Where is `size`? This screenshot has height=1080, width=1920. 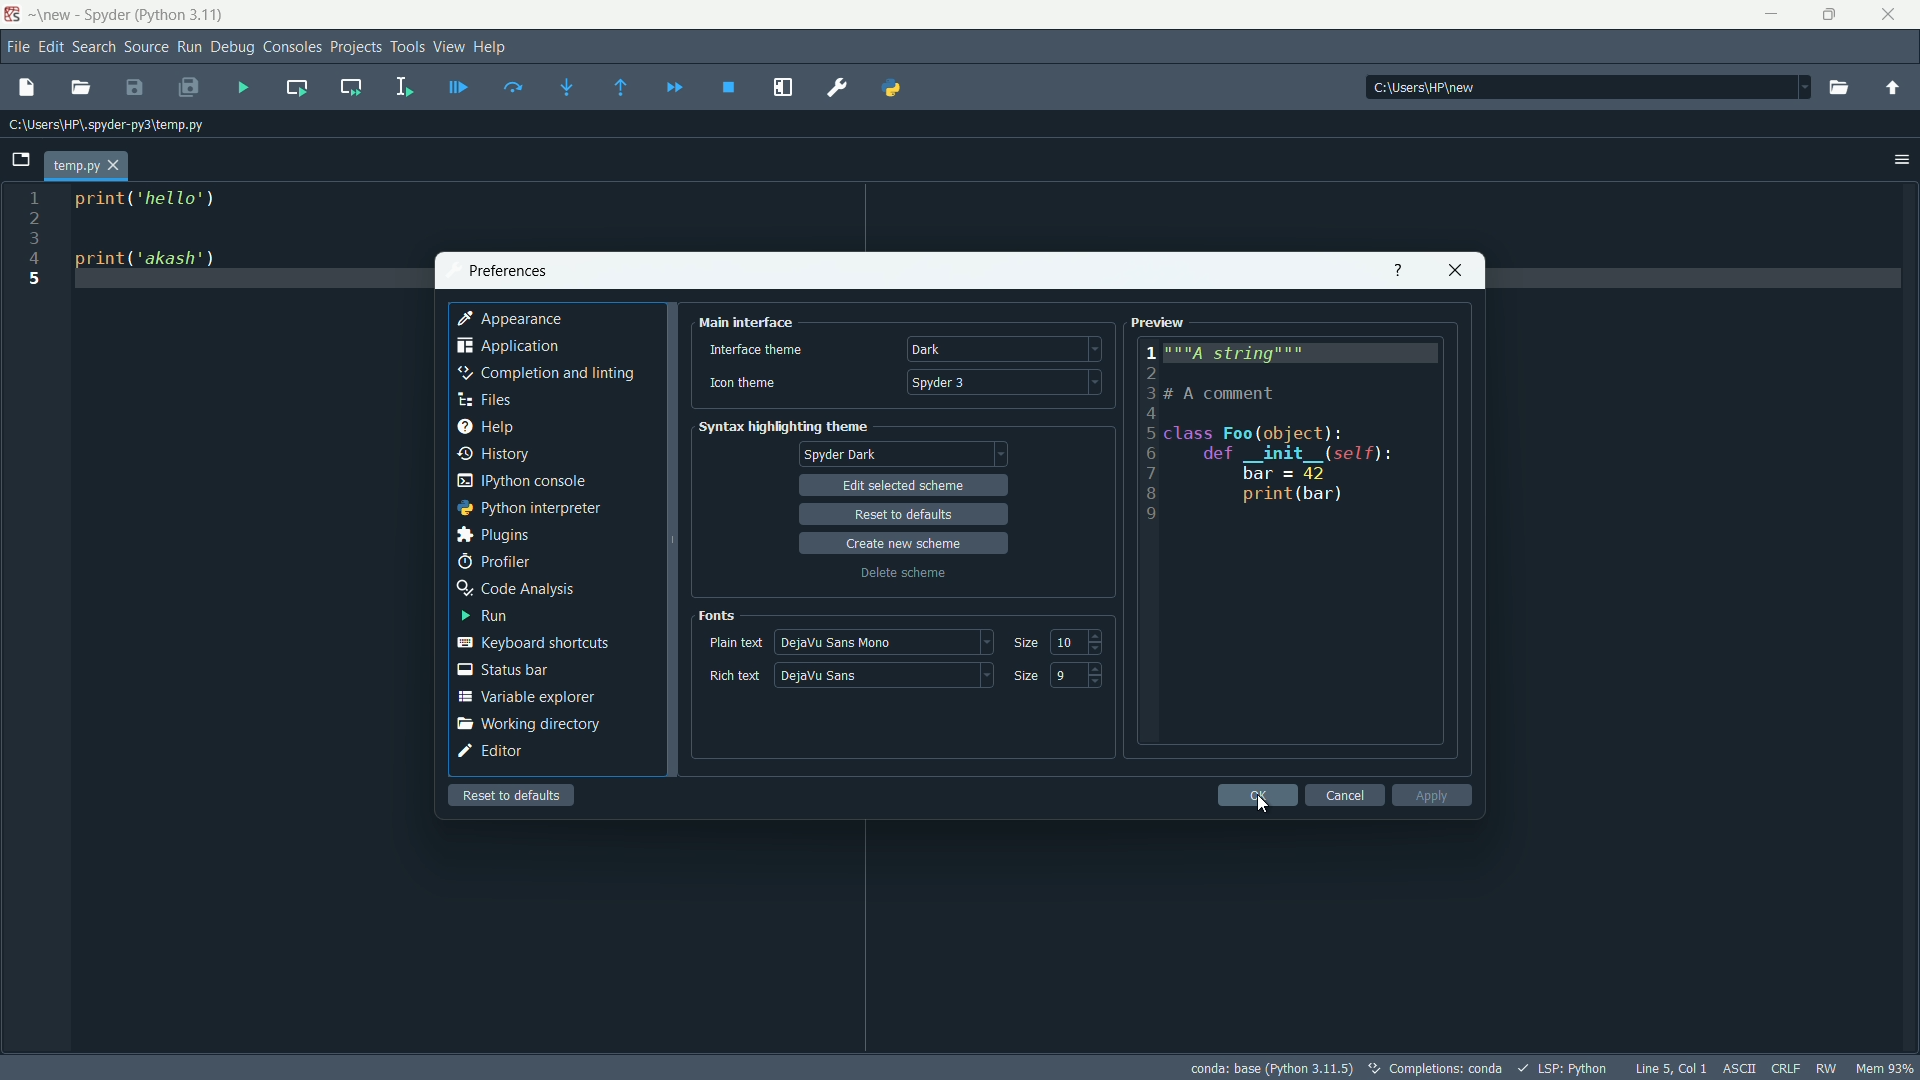 size is located at coordinates (1026, 675).